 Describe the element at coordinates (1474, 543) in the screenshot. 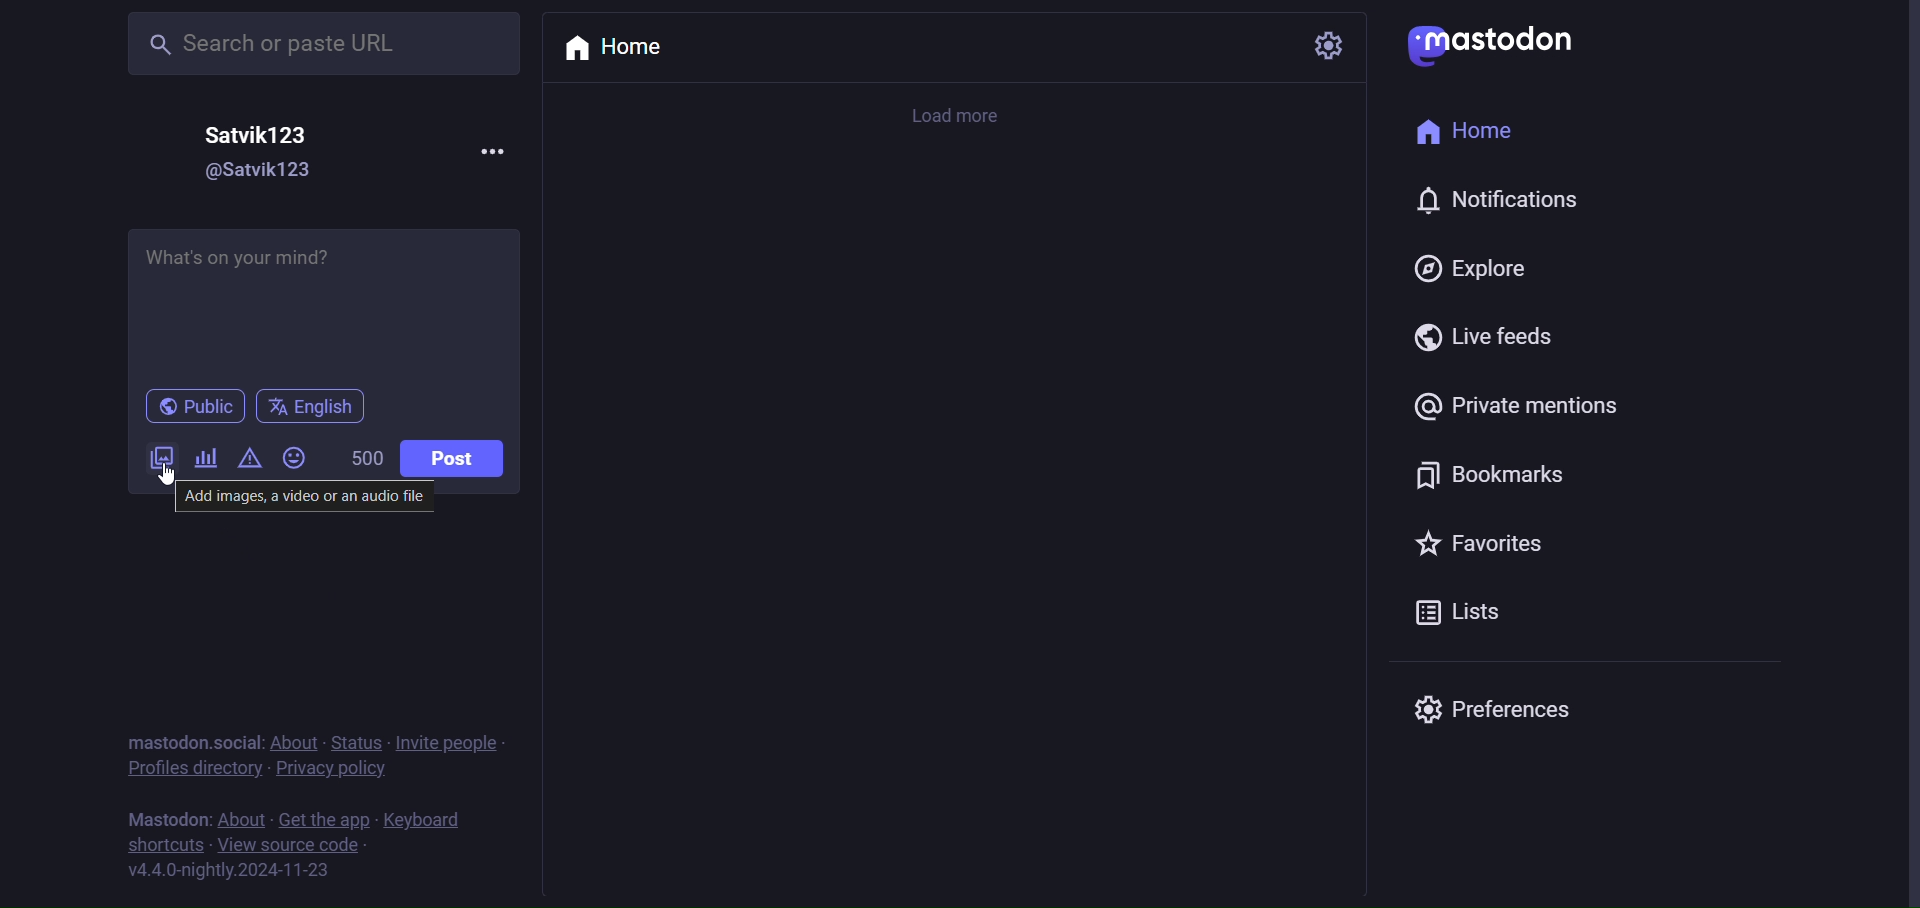

I see `favorites` at that location.